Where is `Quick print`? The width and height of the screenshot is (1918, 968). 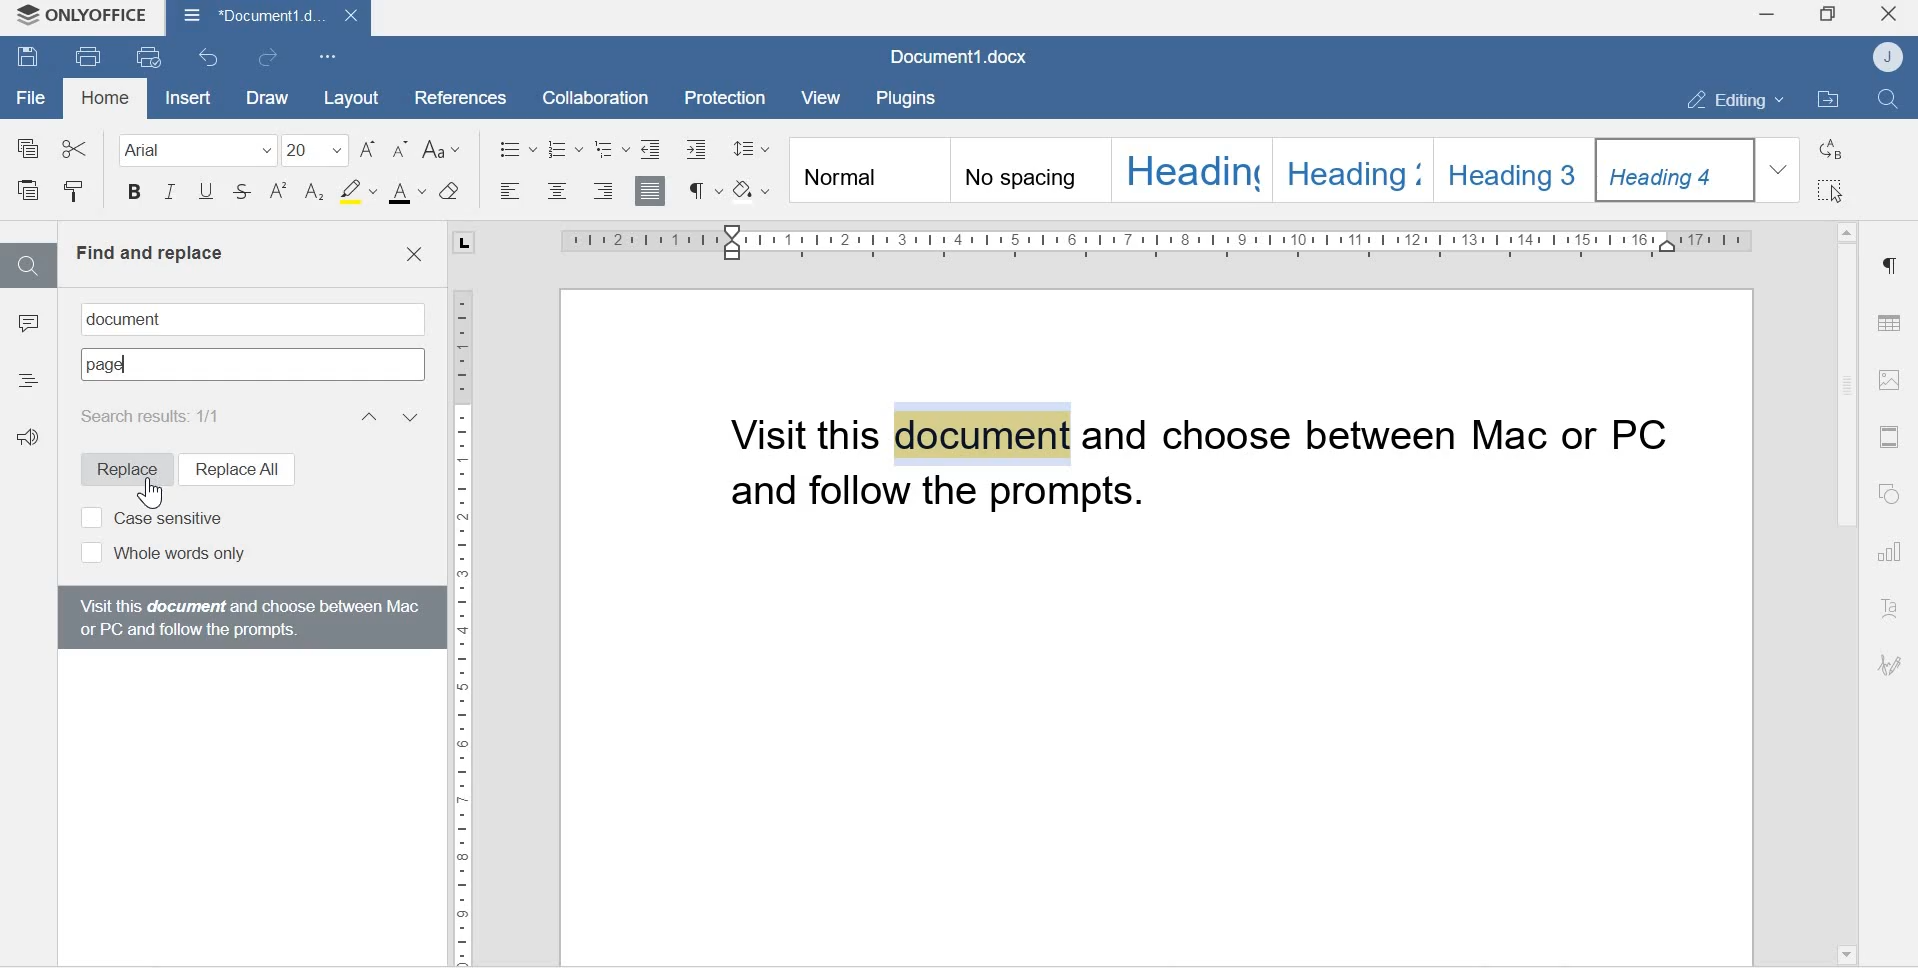
Quick print is located at coordinates (151, 58).